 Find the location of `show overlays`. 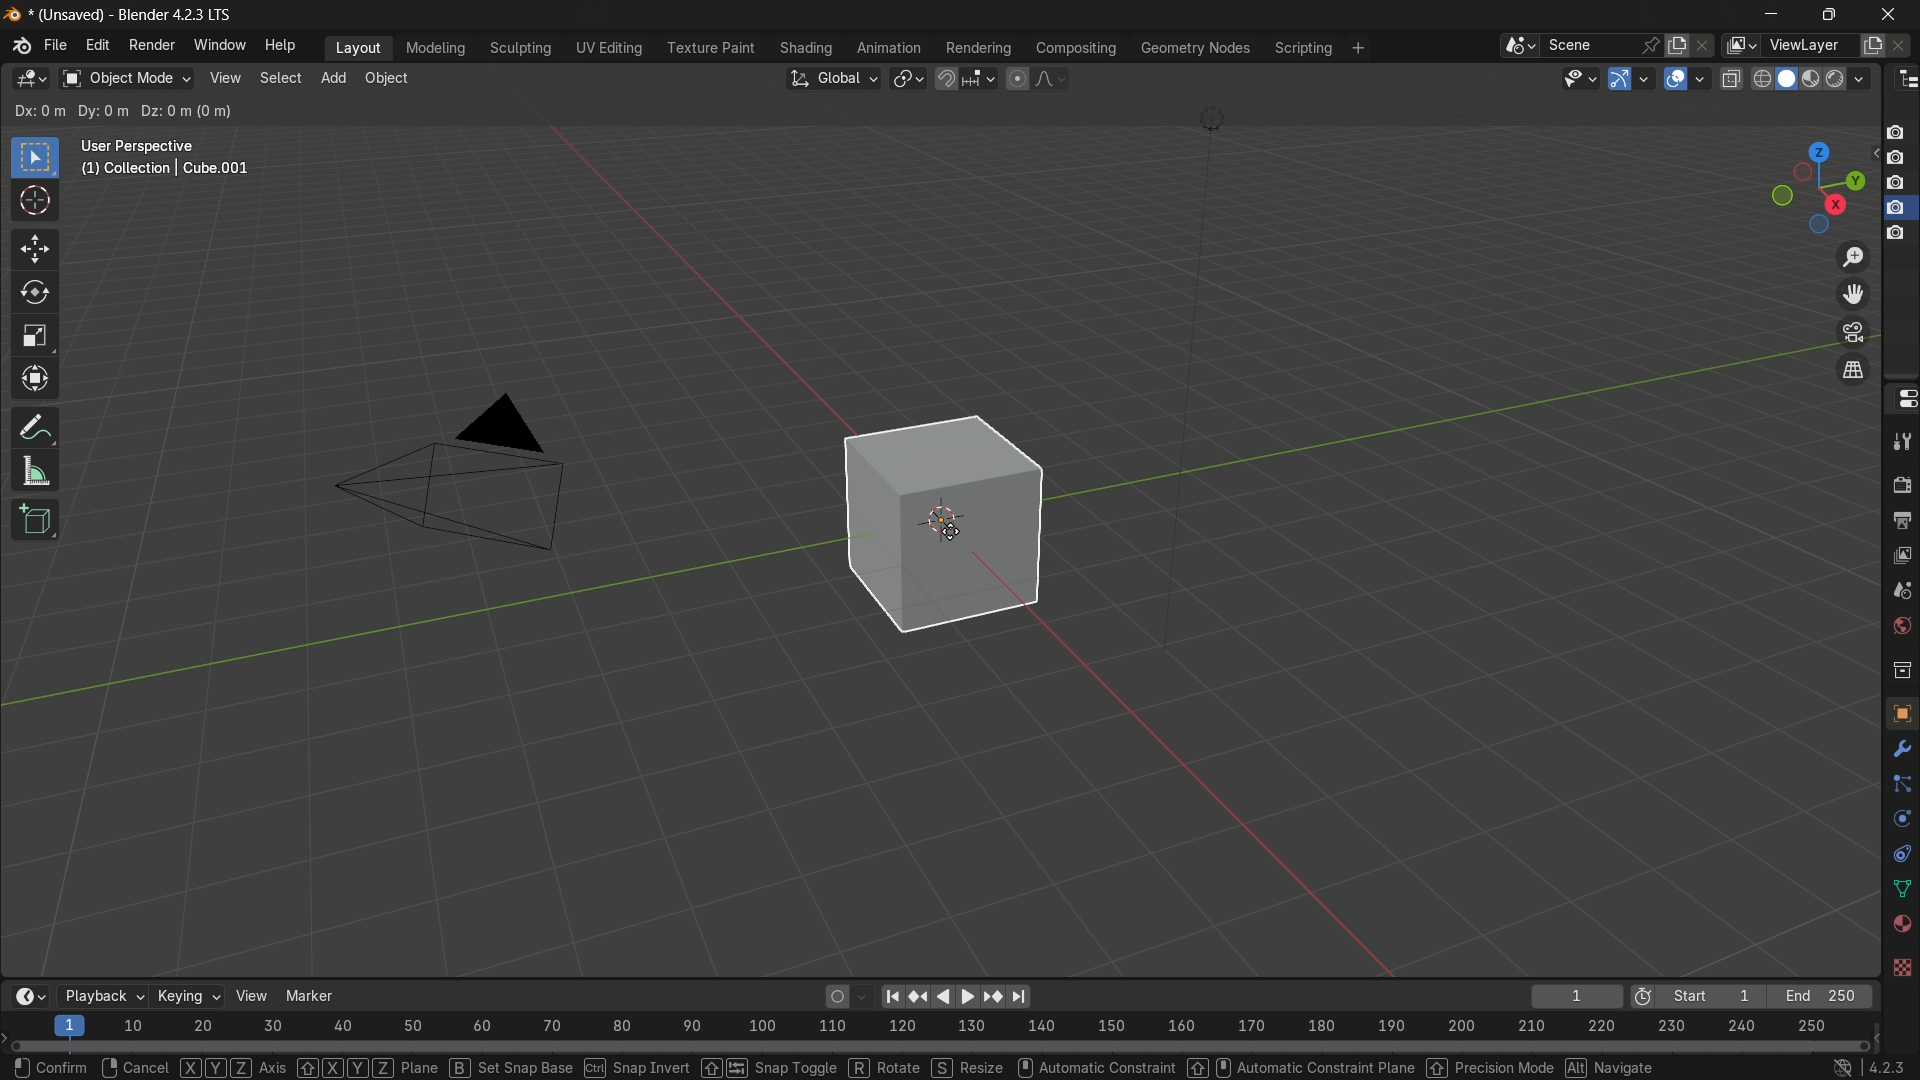

show overlays is located at coordinates (1675, 78).